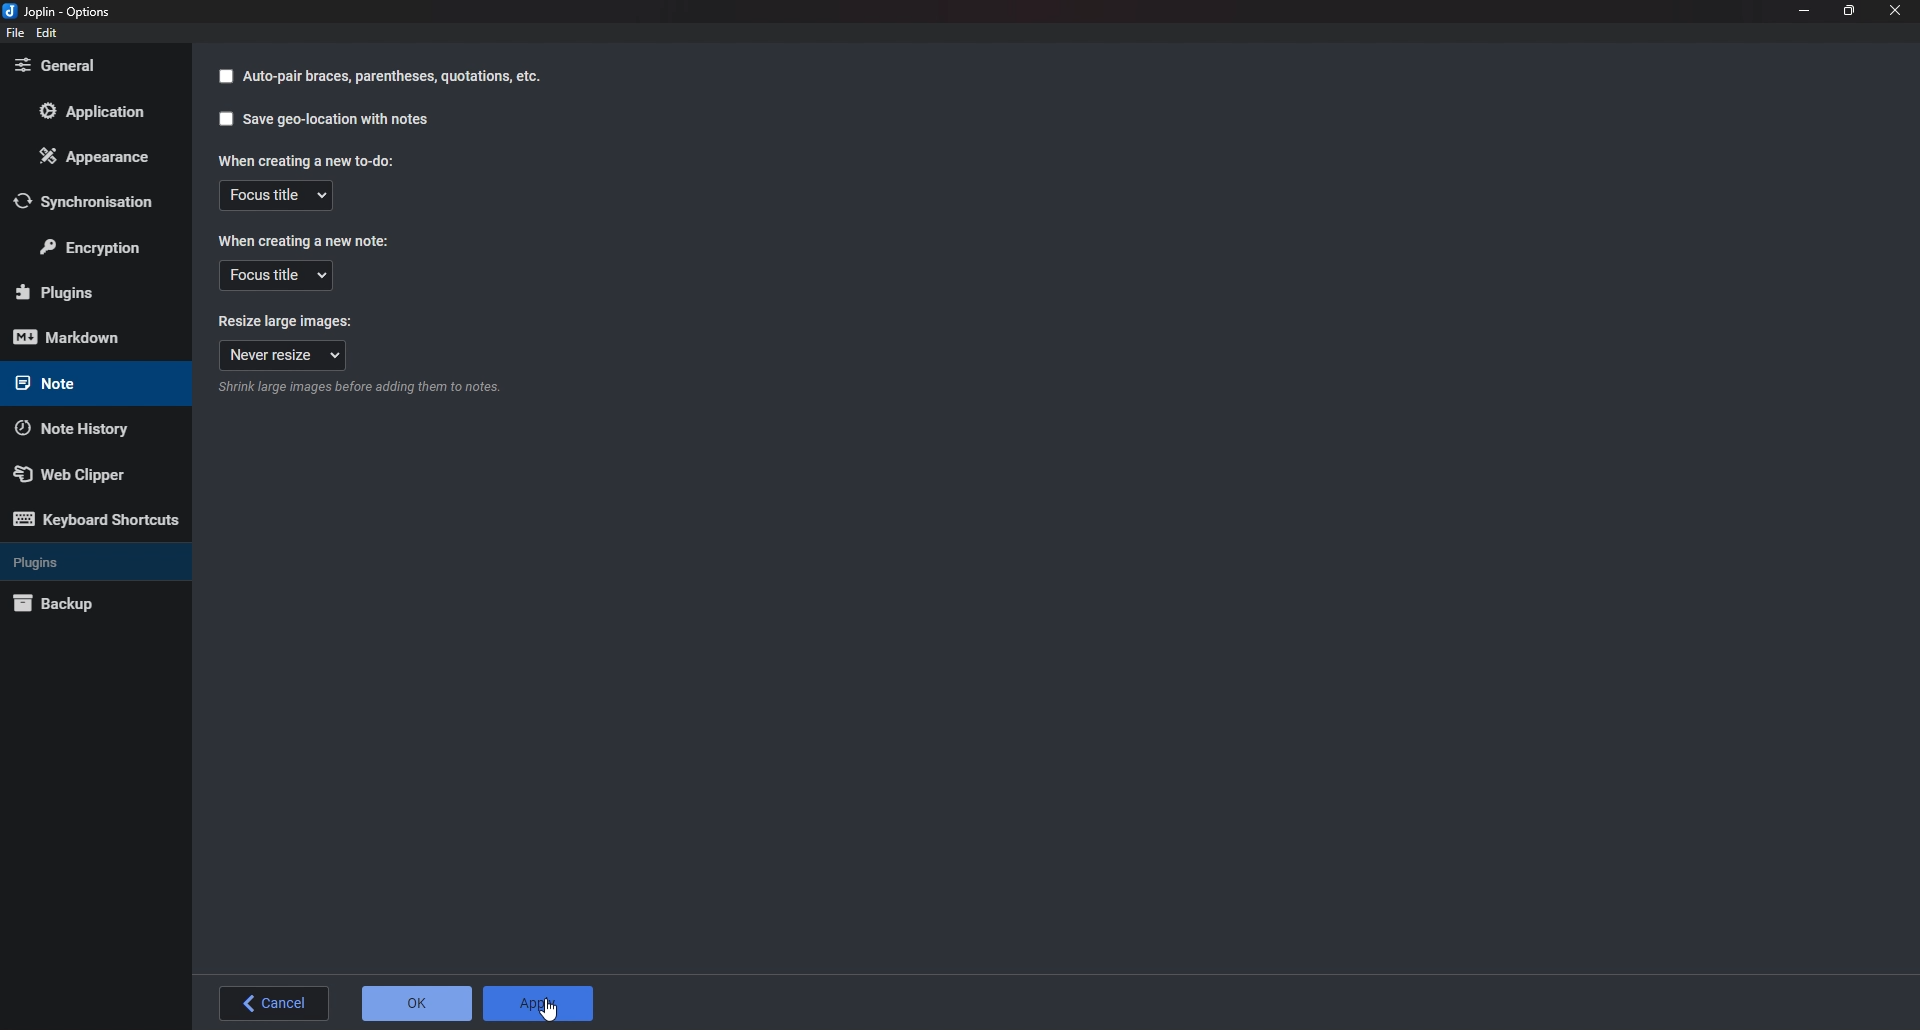 The image size is (1920, 1030). Describe the element at coordinates (338, 120) in the screenshot. I see `Saves geo location with notes` at that location.